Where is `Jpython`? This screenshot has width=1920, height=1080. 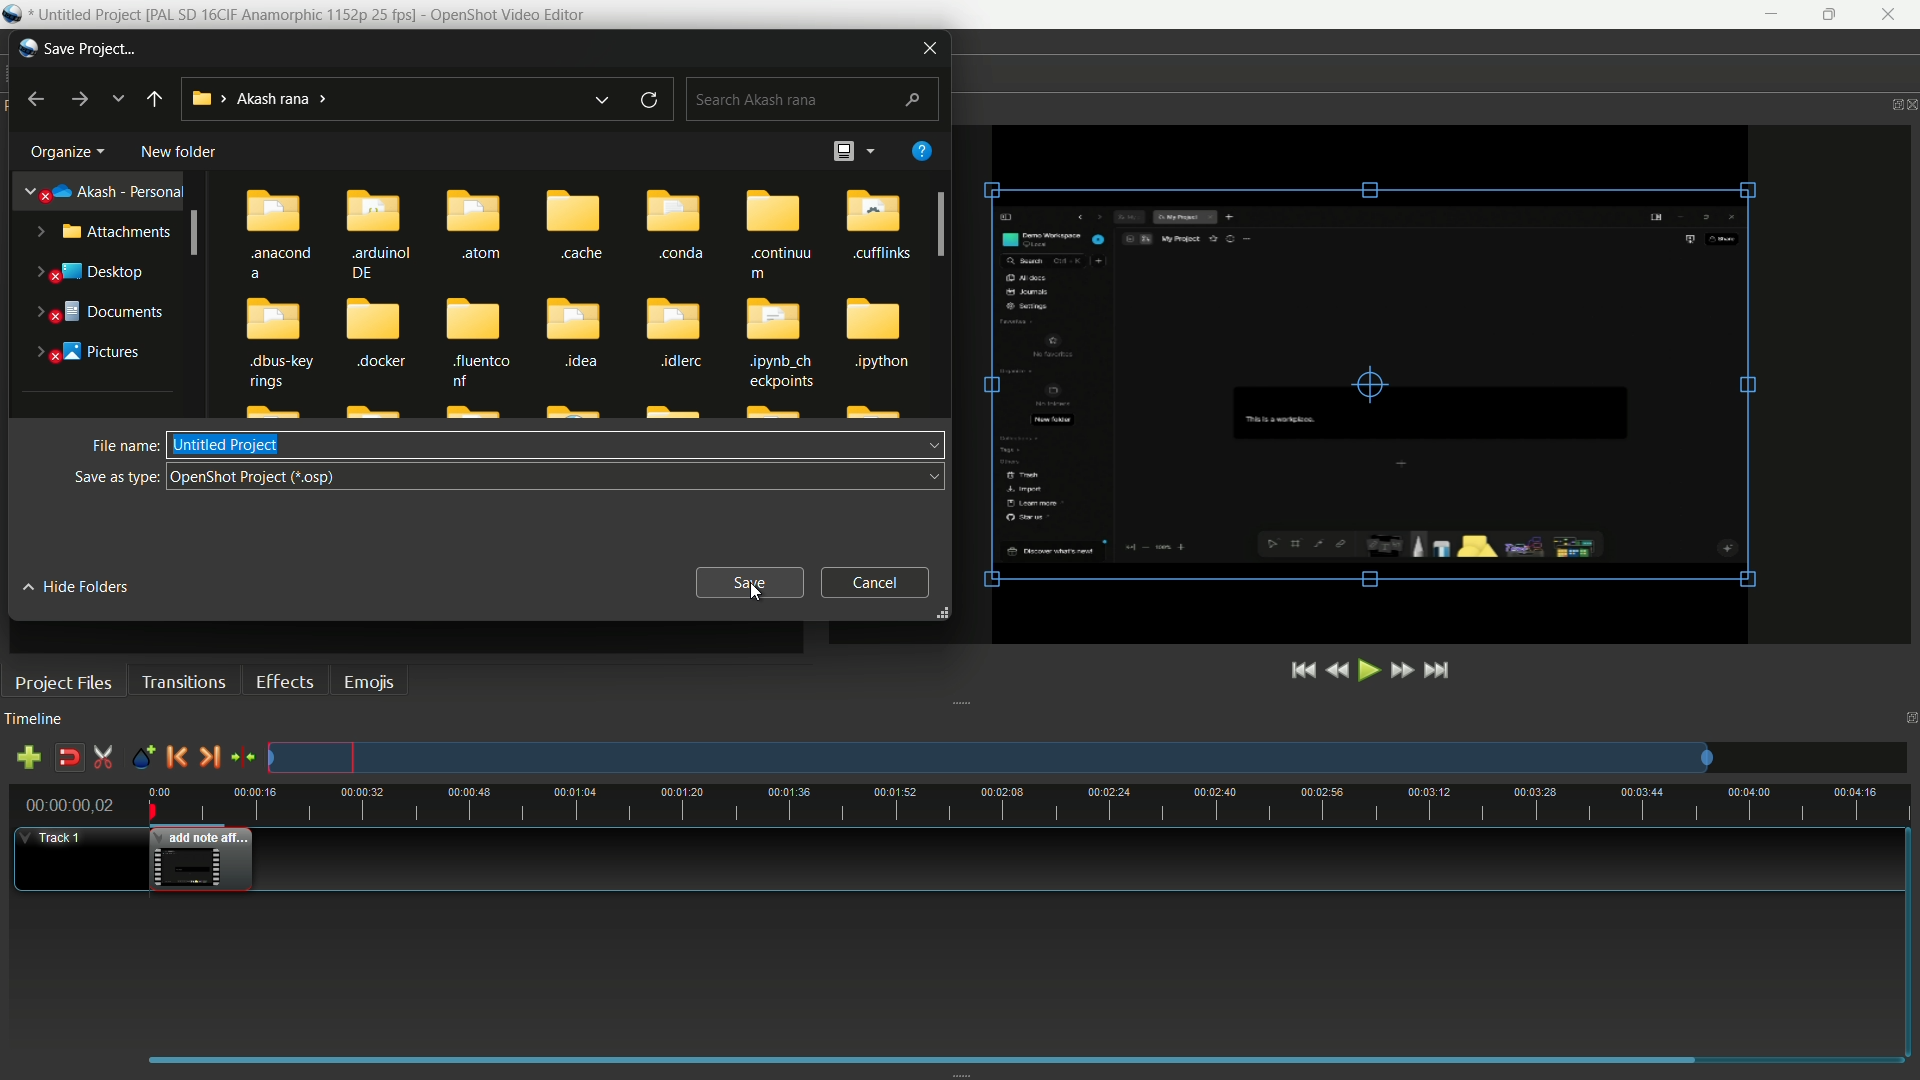 Jpython is located at coordinates (880, 336).